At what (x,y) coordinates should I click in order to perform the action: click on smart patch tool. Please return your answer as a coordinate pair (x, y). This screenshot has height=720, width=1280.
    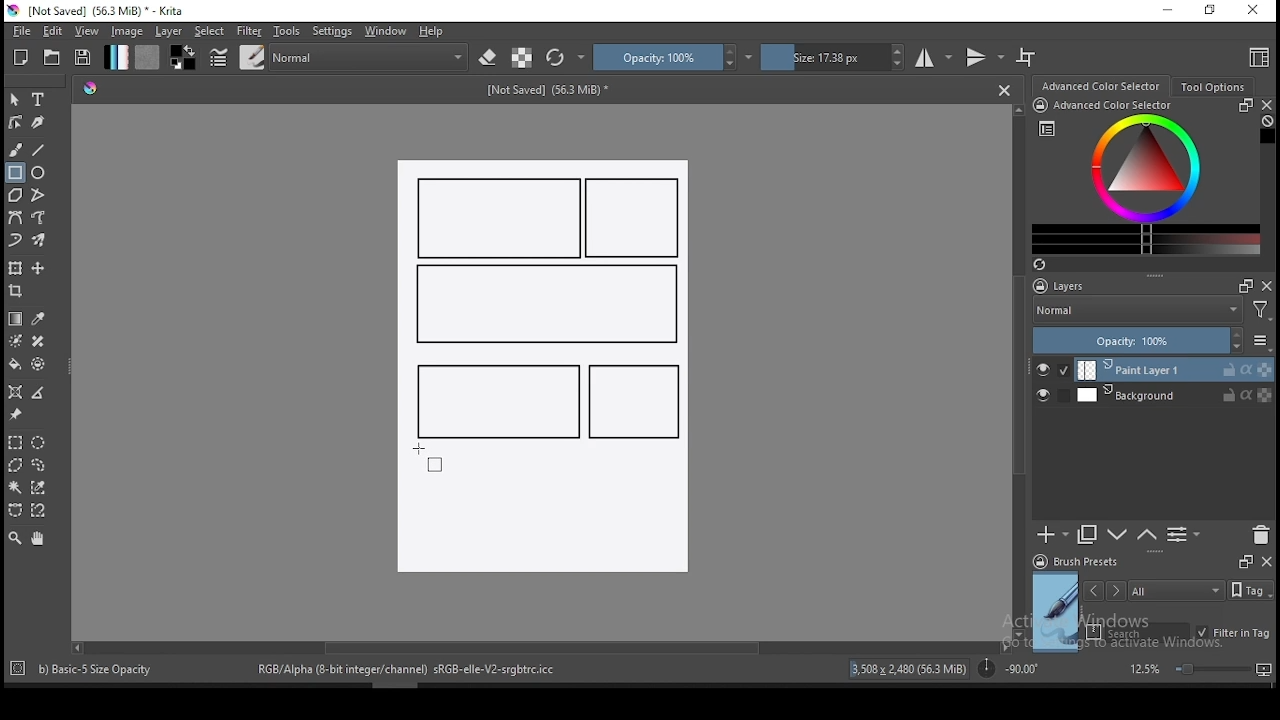
    Looking at the image, I should click on (38, 341).